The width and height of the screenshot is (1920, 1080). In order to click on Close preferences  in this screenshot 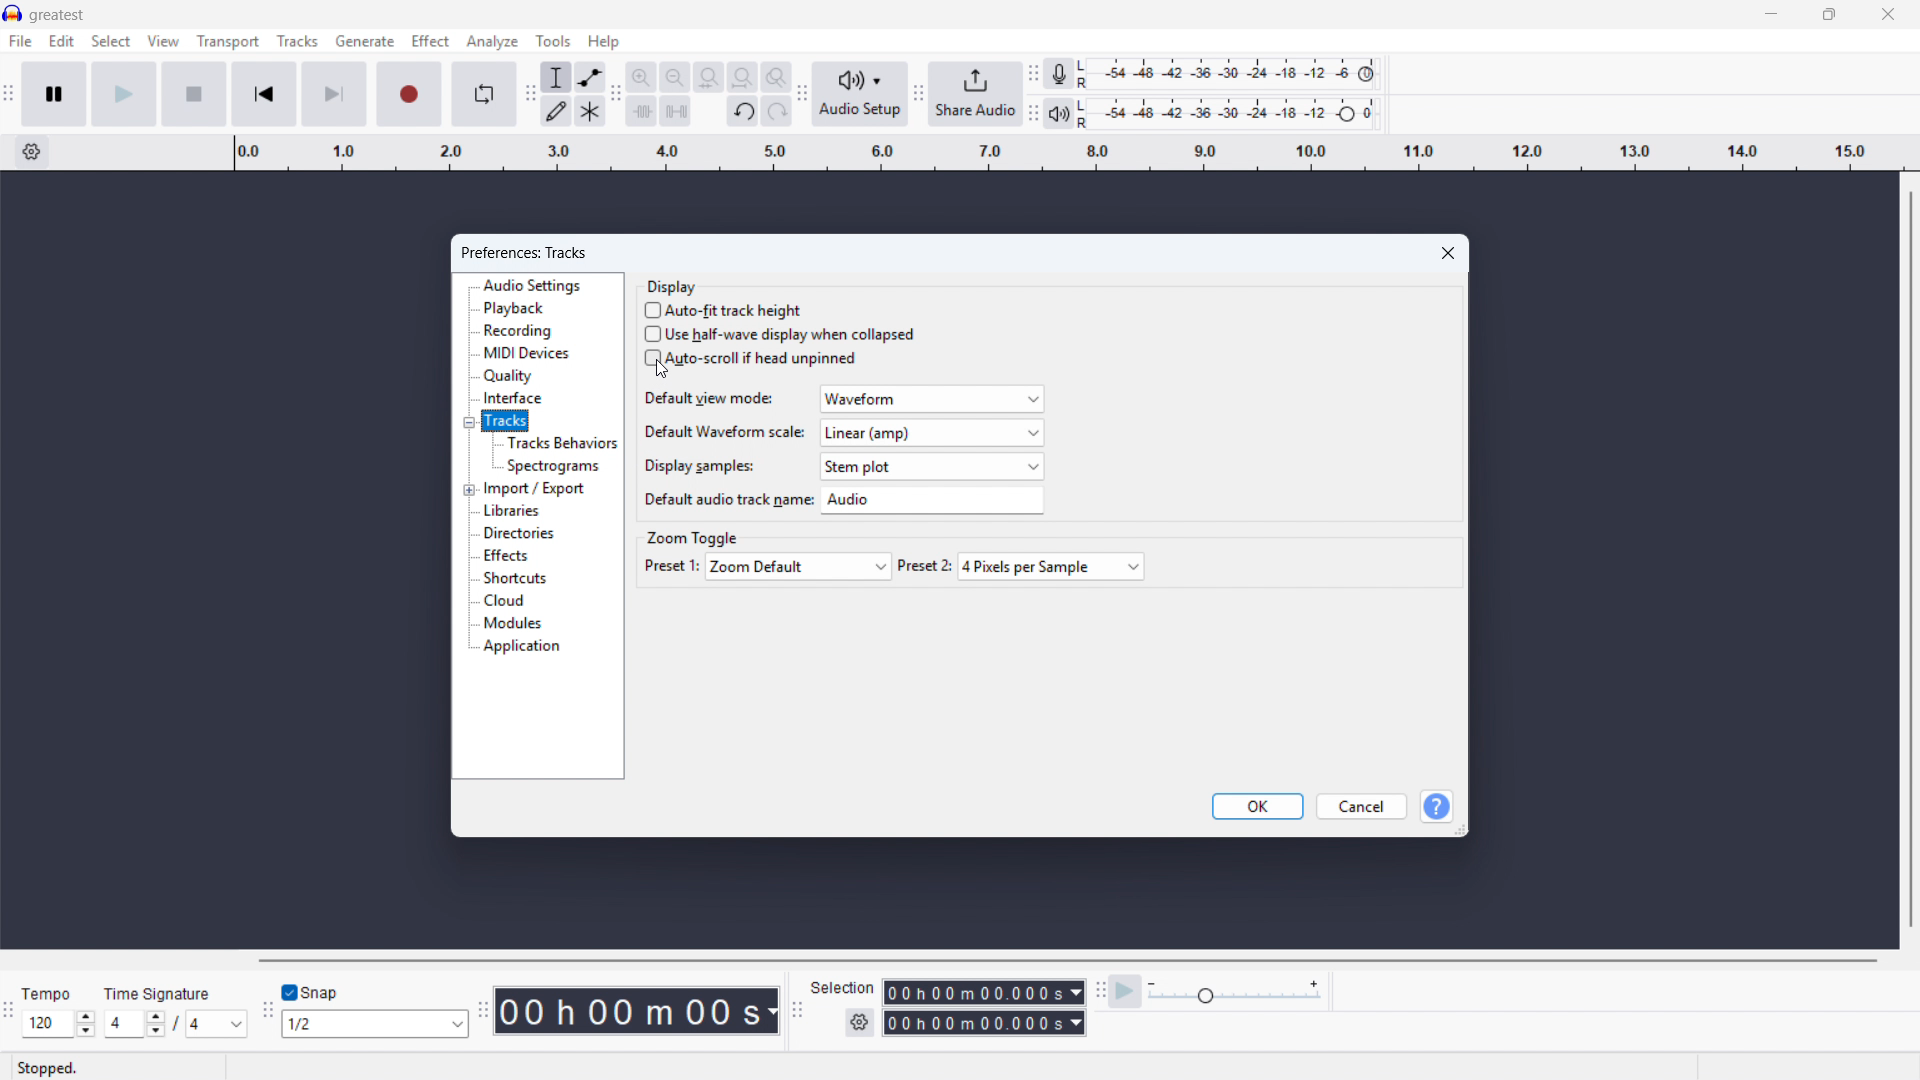, I will do `click(1449, 254)`.